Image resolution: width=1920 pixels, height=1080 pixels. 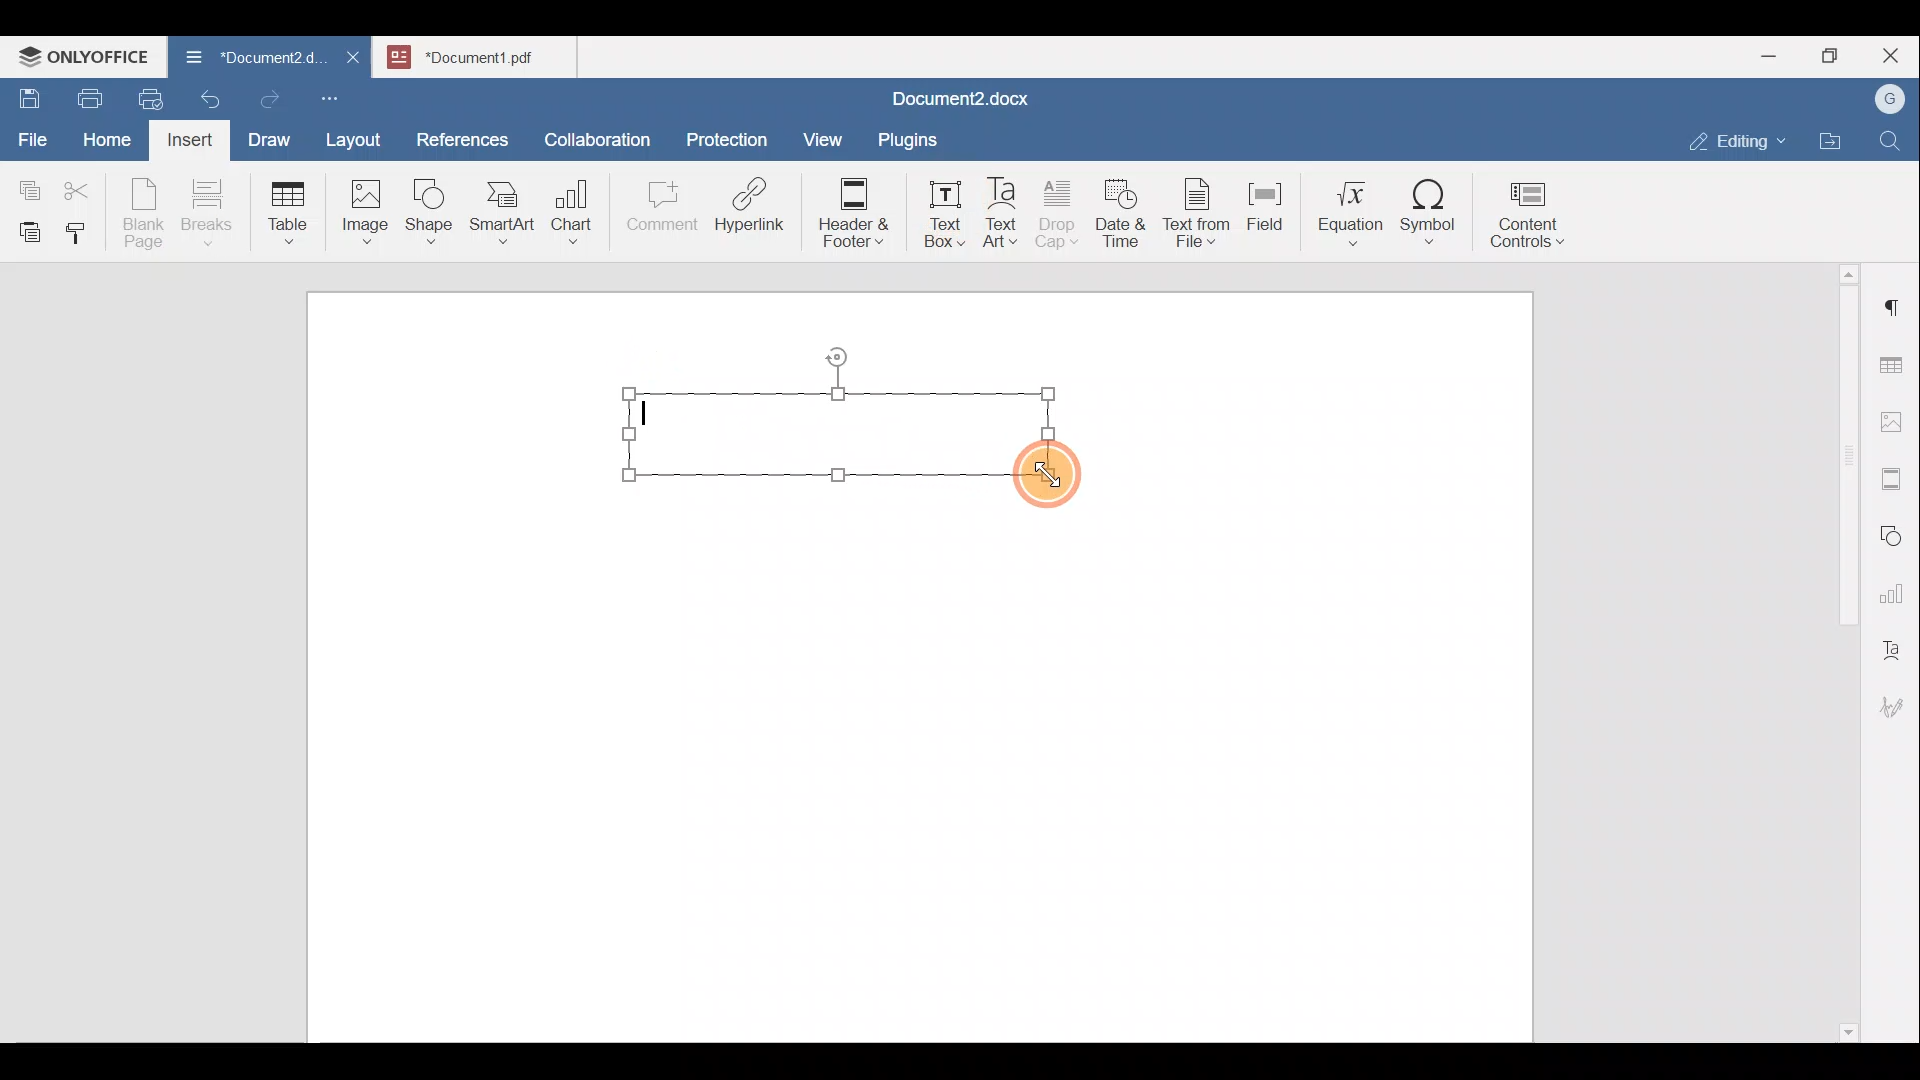 I want to click on Cut, so click(x=84, y=186).